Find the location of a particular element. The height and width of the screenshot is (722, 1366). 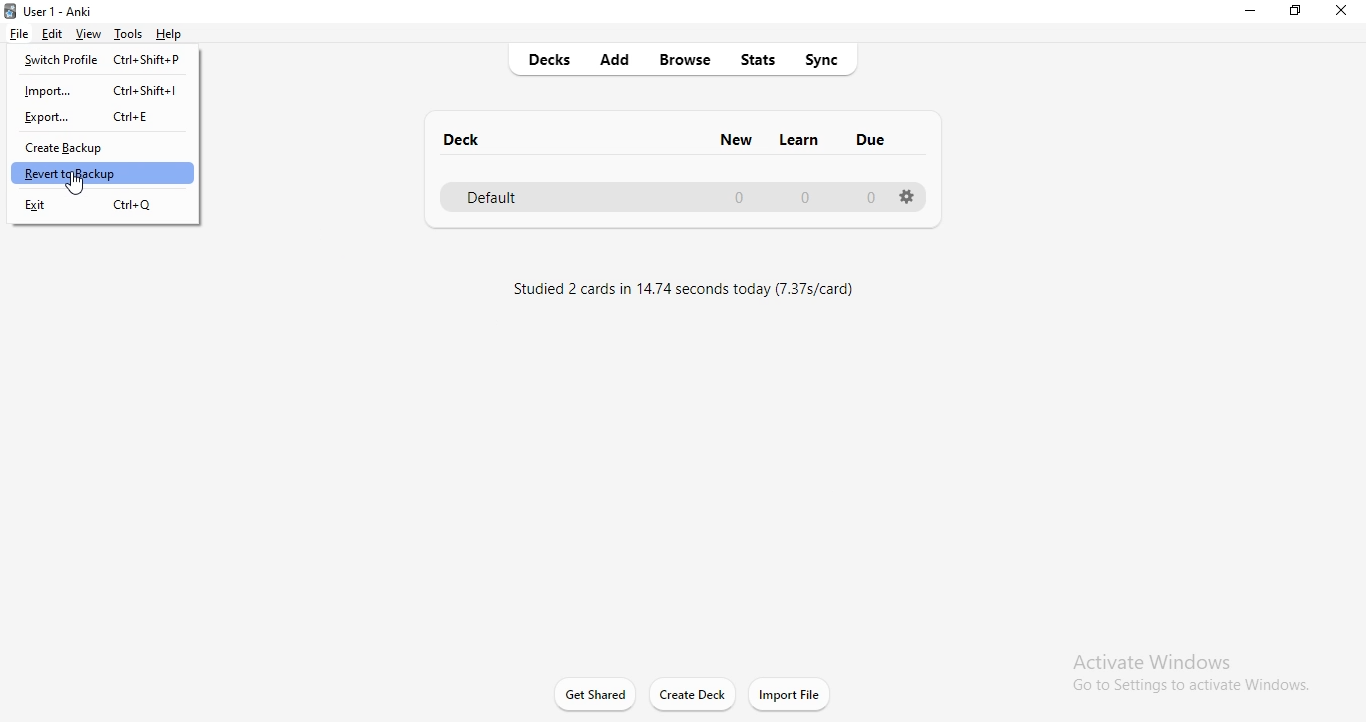

export is located at coordinates (106, 118).